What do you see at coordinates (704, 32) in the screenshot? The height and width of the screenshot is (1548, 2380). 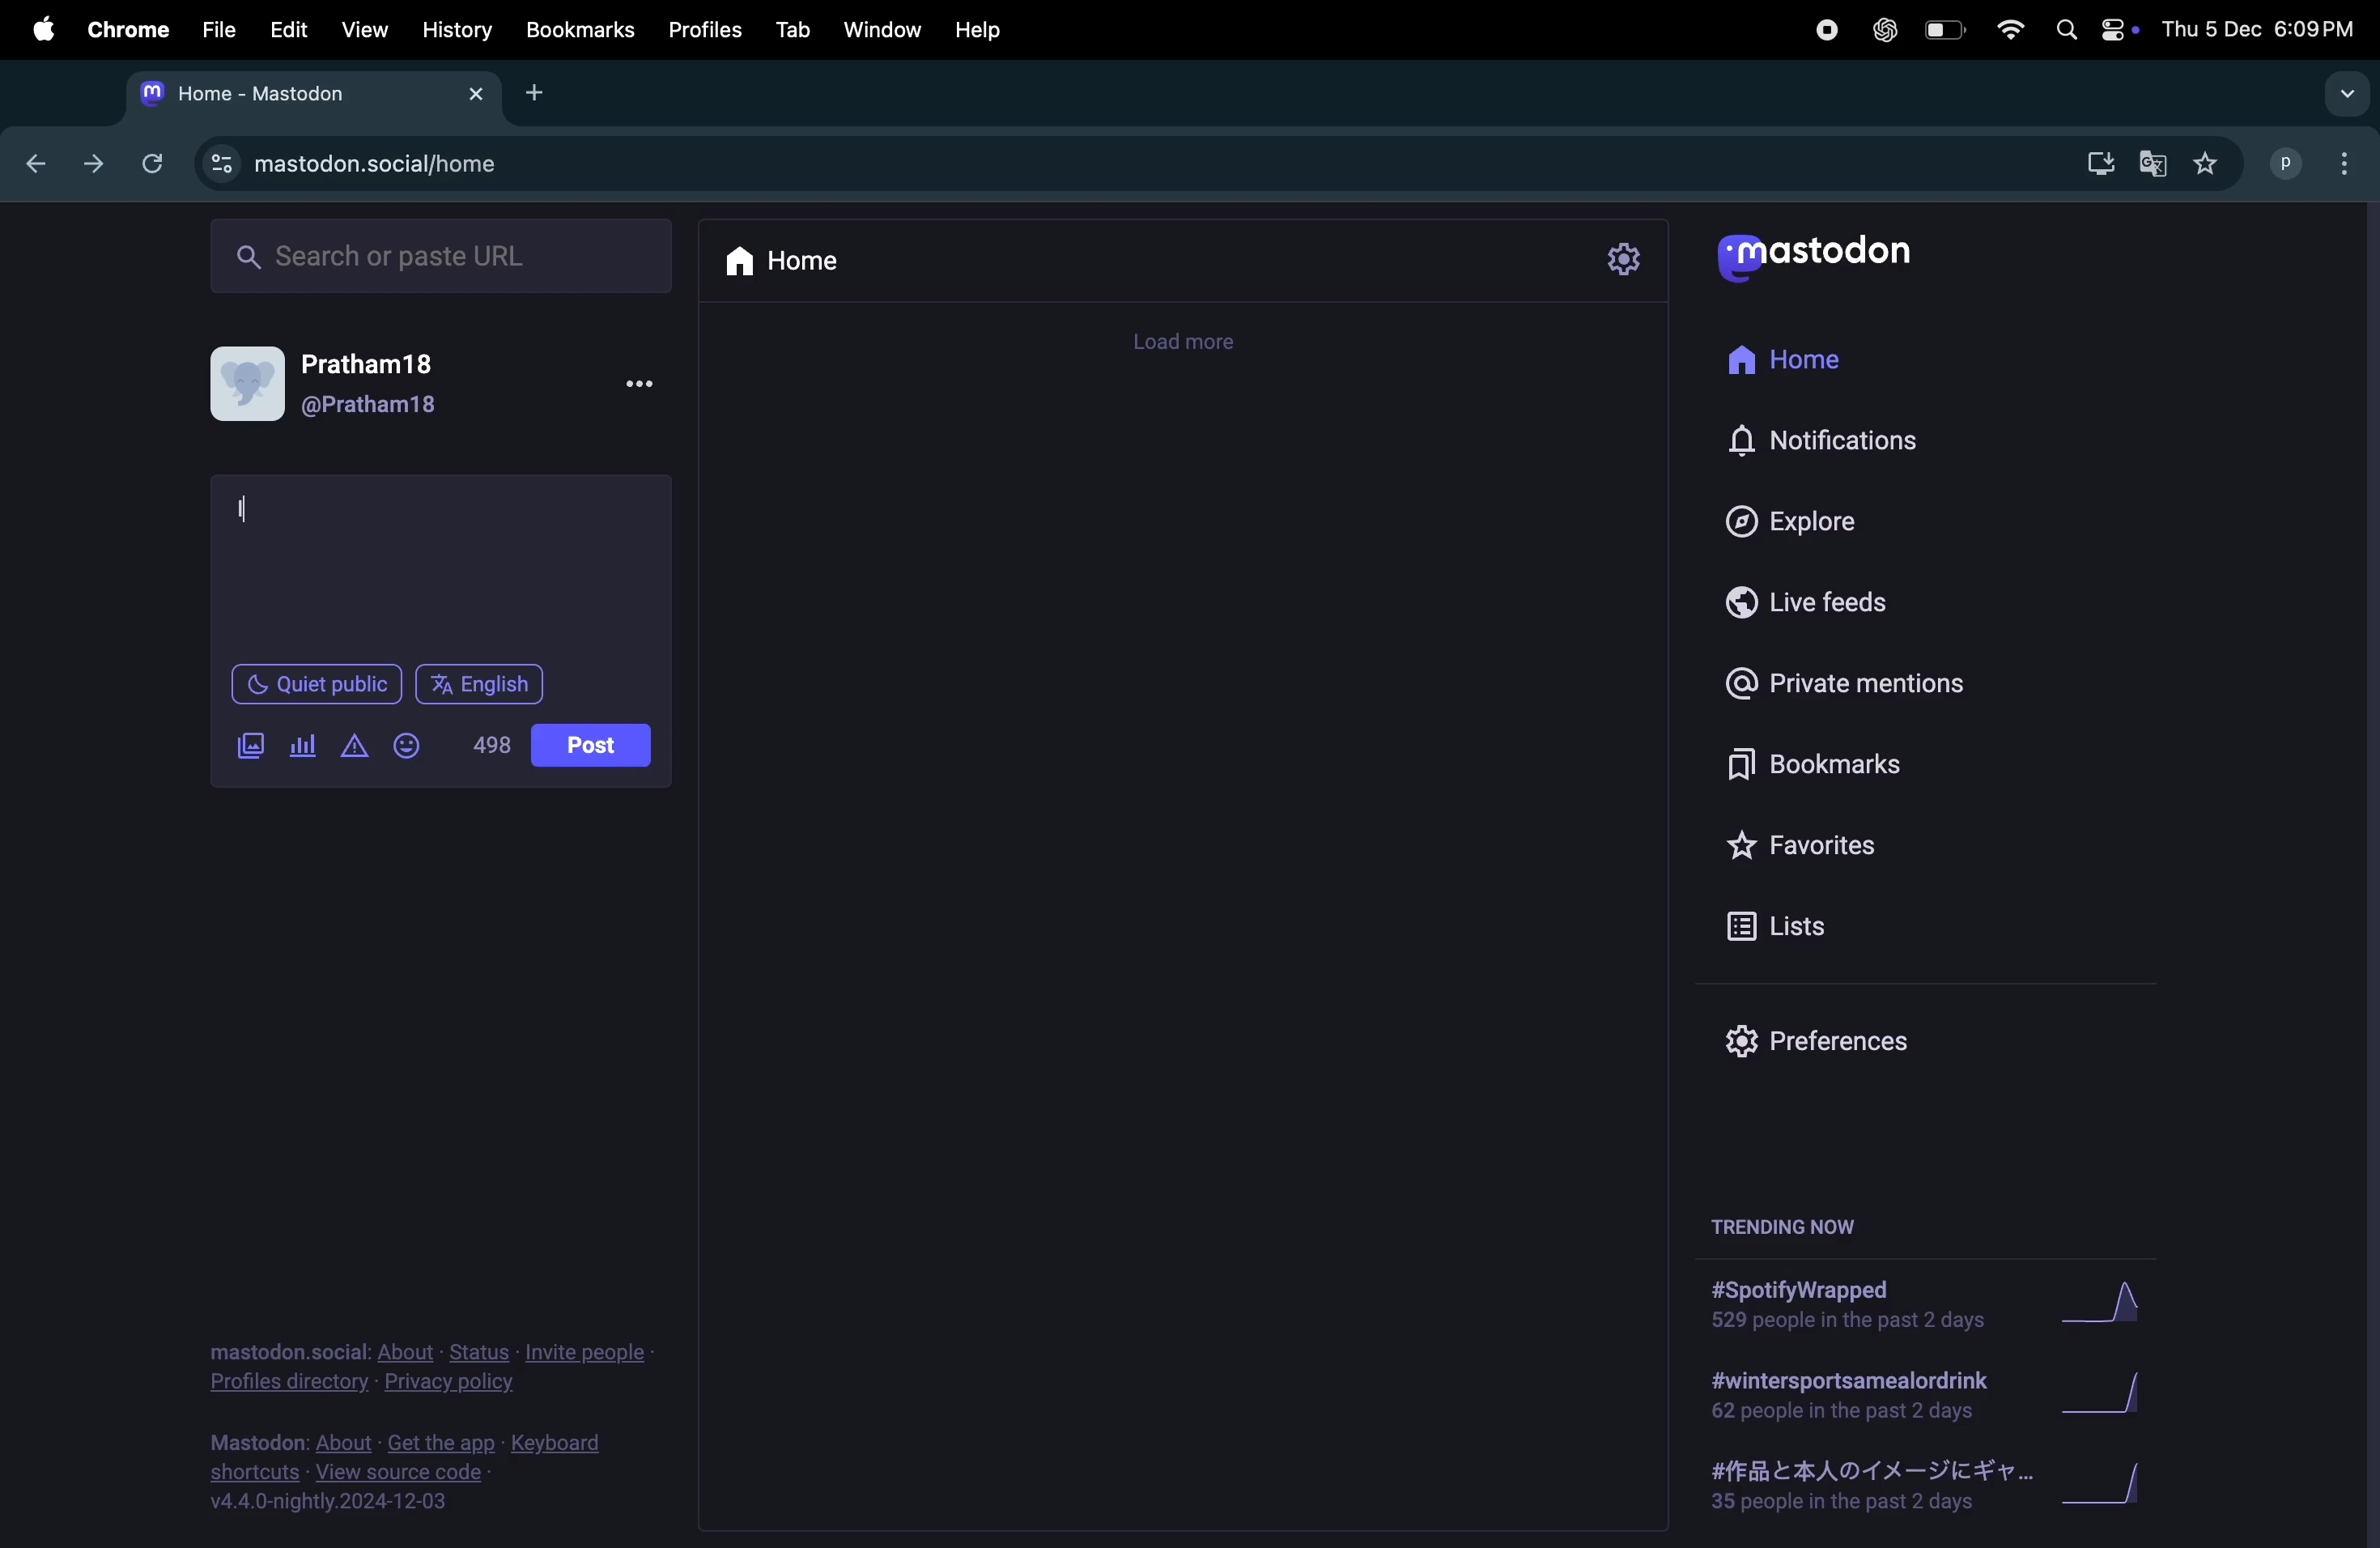 I see `profiles` at bounding box center [704, 32].